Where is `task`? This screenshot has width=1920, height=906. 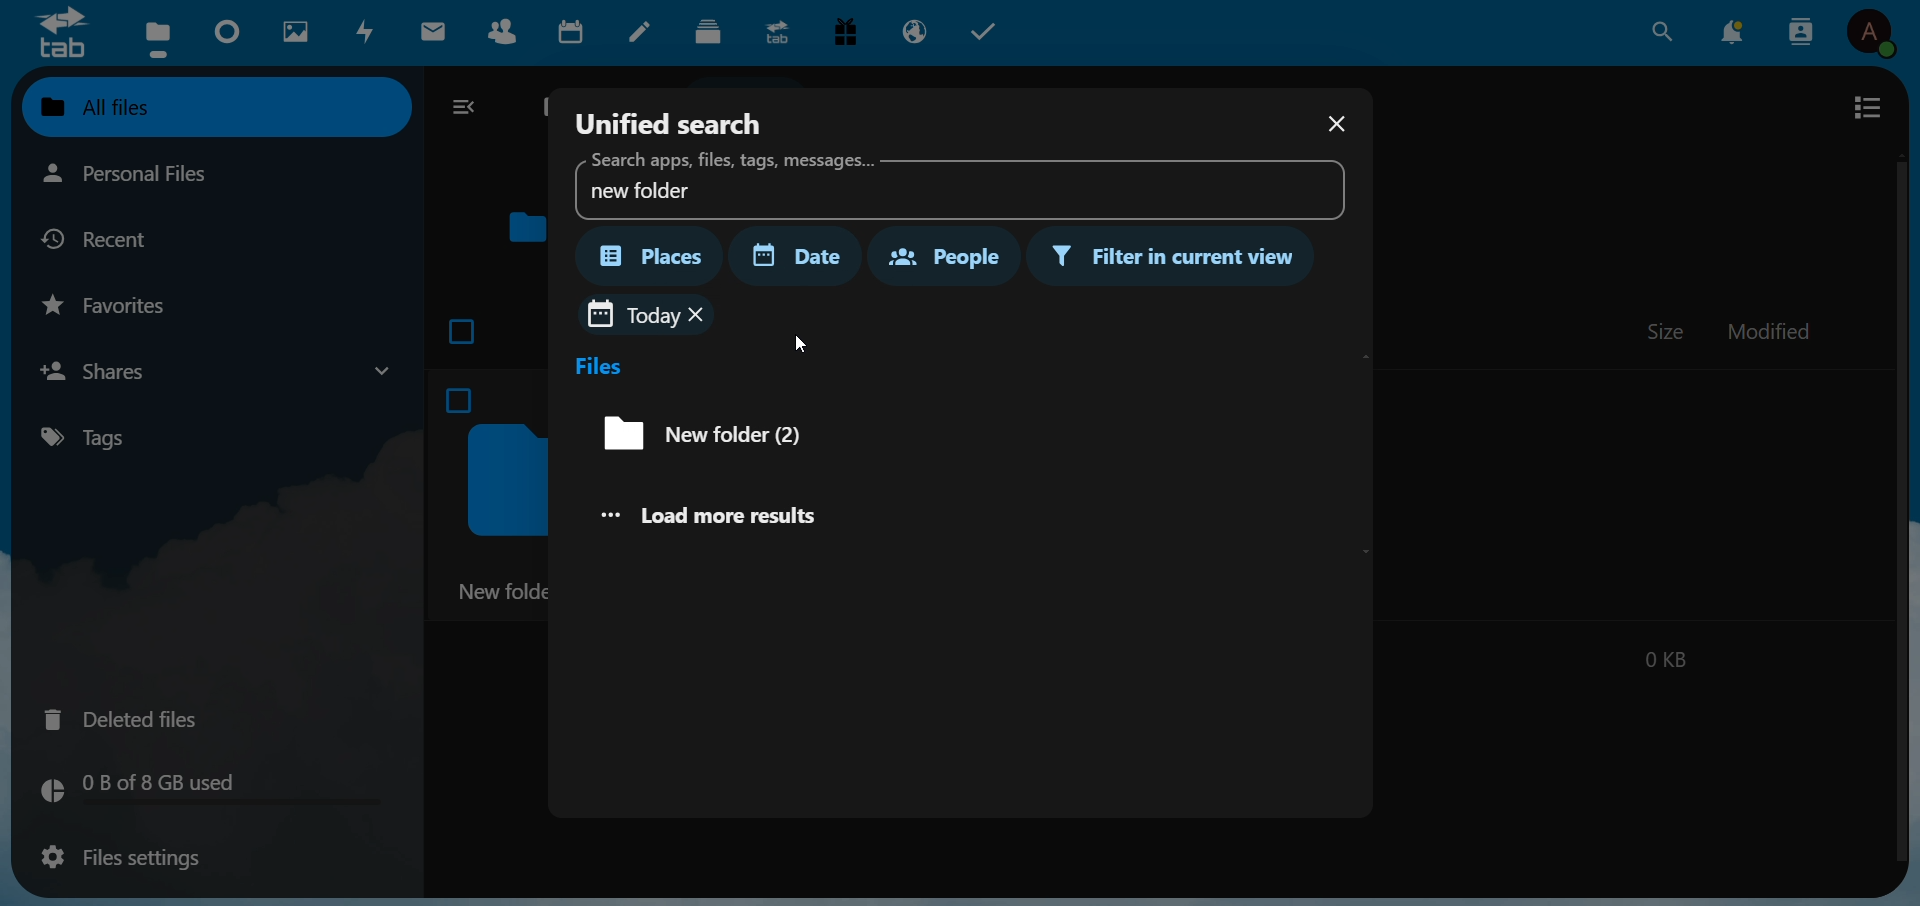 task is located at coordinates (990, 32).